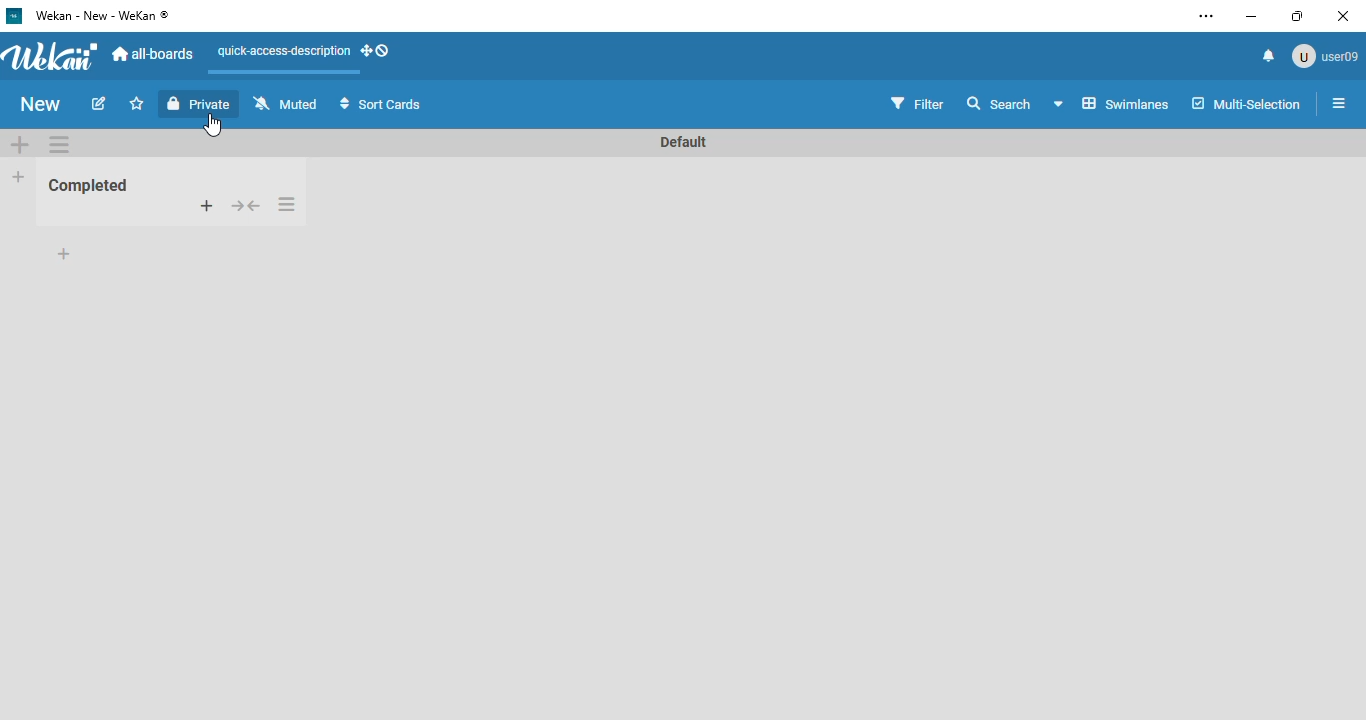  What do you see at coordinates (19, 177) in the screenshot?
I see `add list` at bounding box center [19, 177].